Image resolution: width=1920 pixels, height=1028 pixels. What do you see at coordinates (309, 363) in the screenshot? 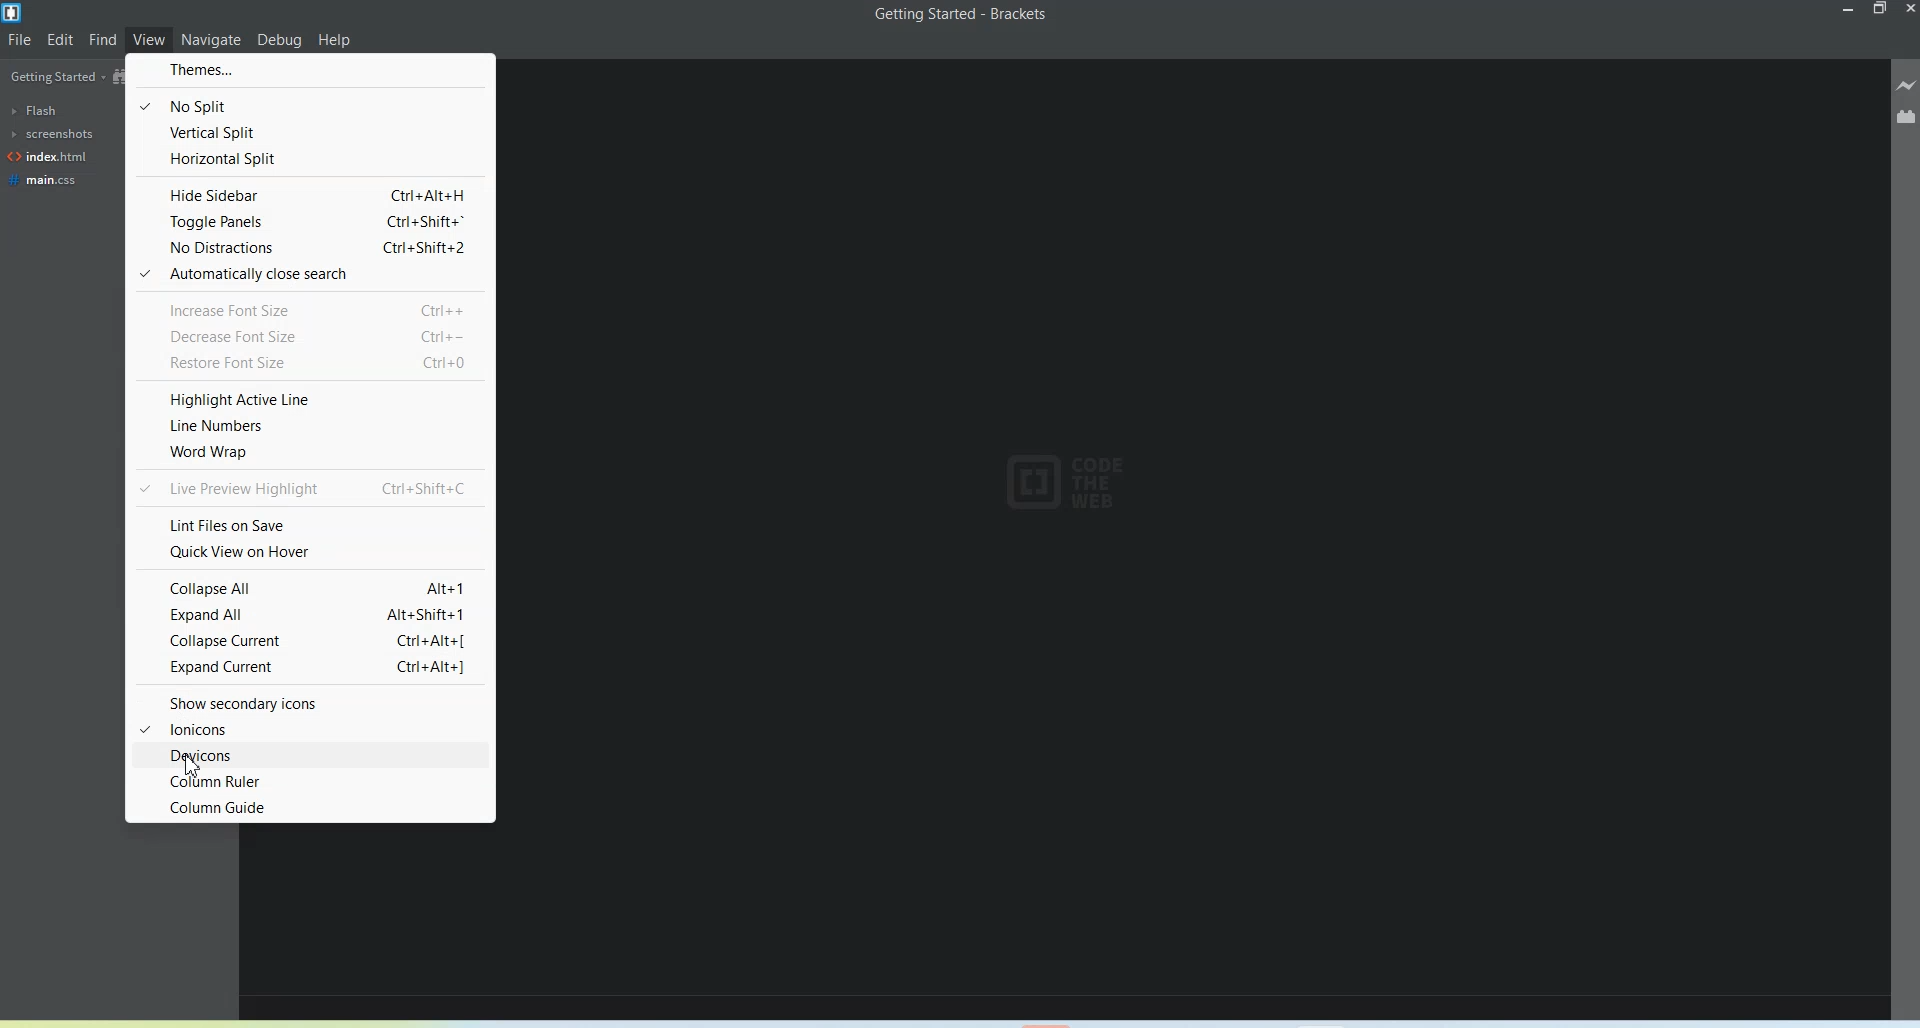
I see `Restore Font Size` at bounding box center [309, 363].